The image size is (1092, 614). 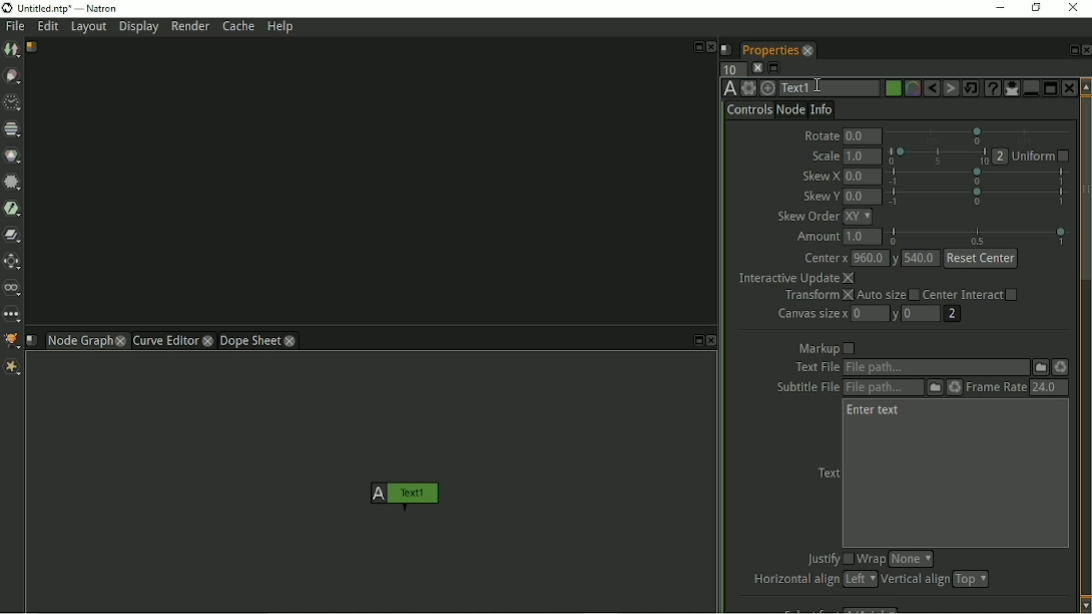 I want to click on 960, so click(x=869, y=257).